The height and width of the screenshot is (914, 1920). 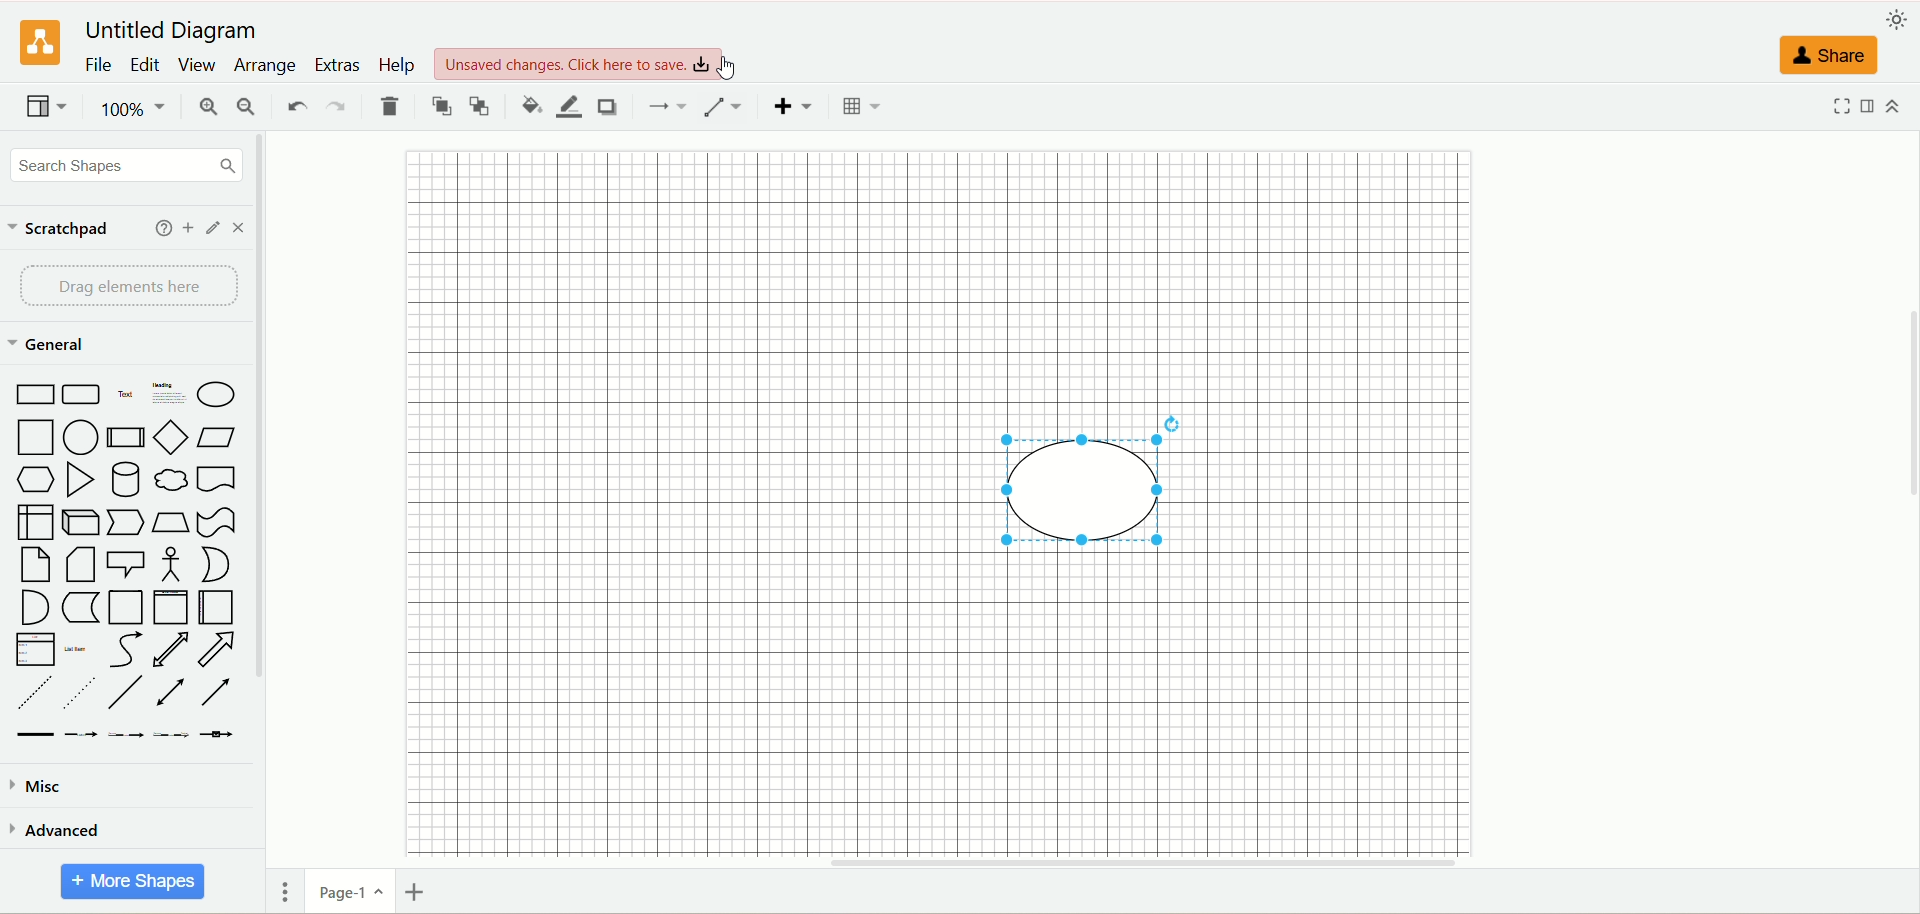 What do you see at coordinates (337, 64) in the screenshot?
I see `extras` at bounding box center [337, 64].